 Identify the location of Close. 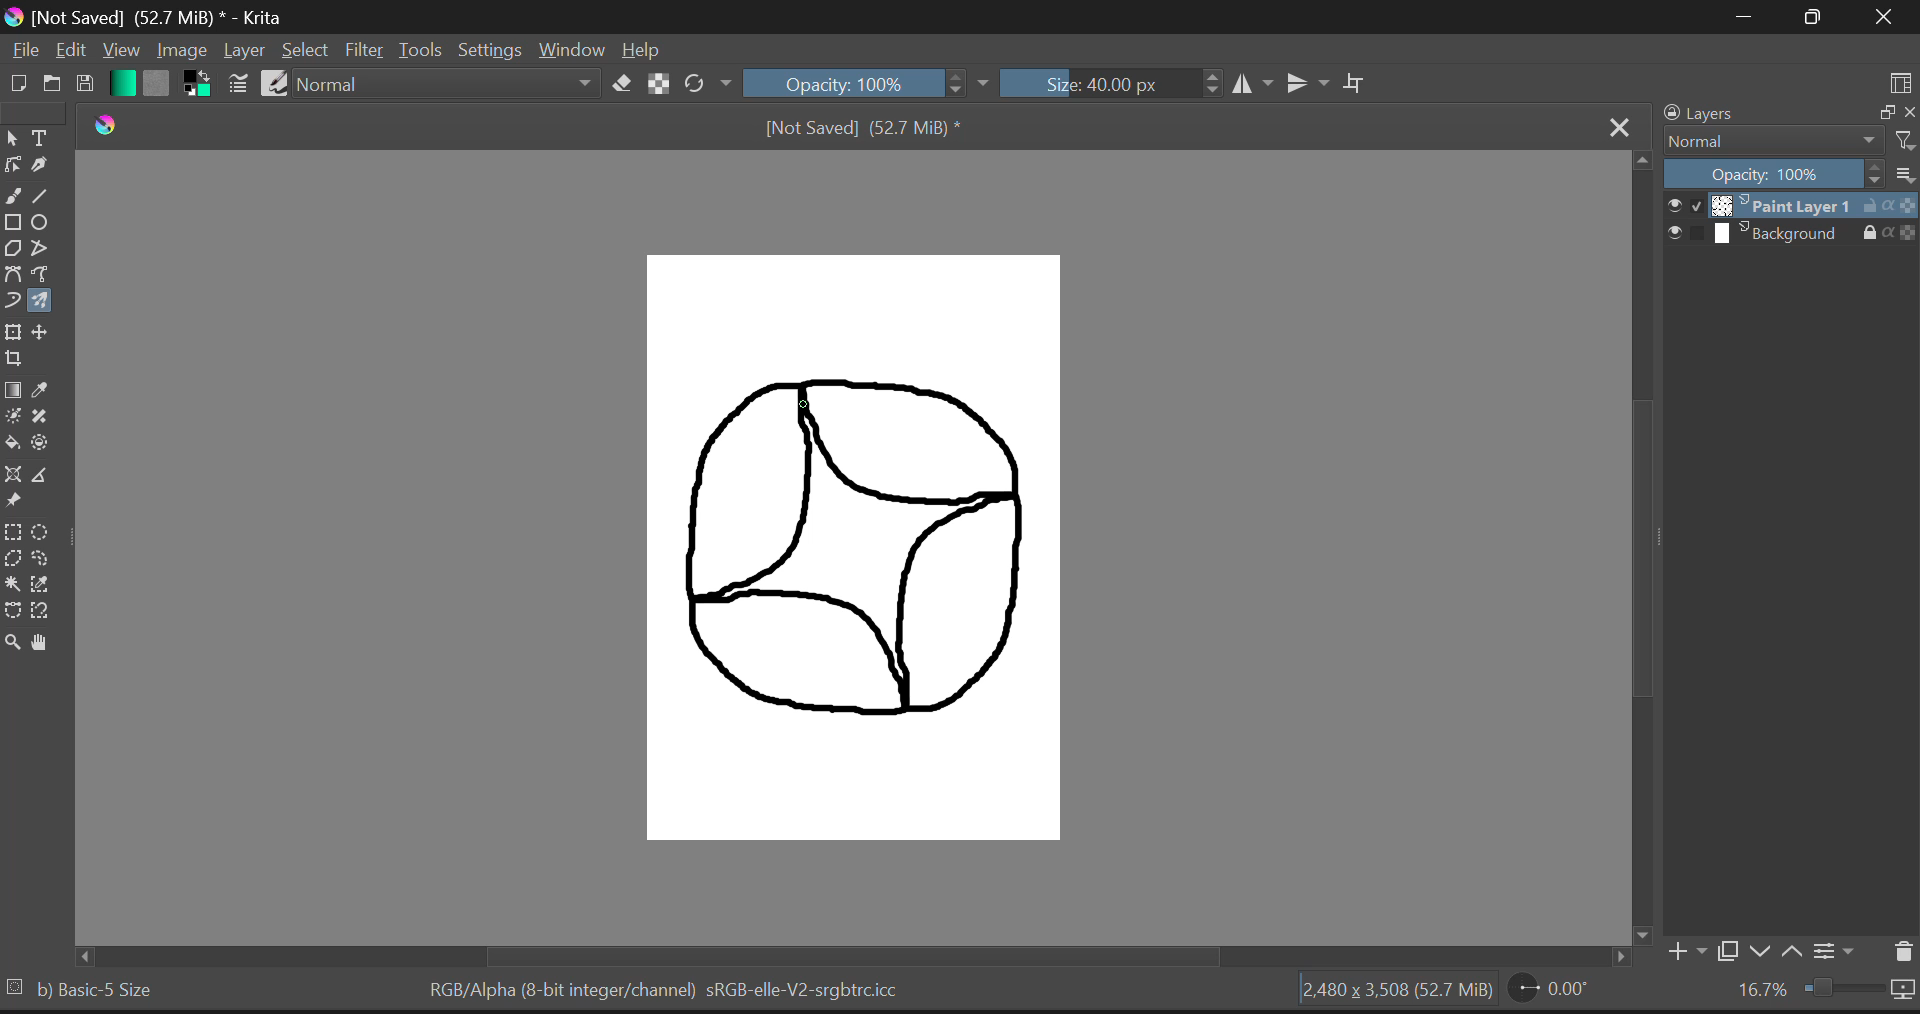
(1885, 19).